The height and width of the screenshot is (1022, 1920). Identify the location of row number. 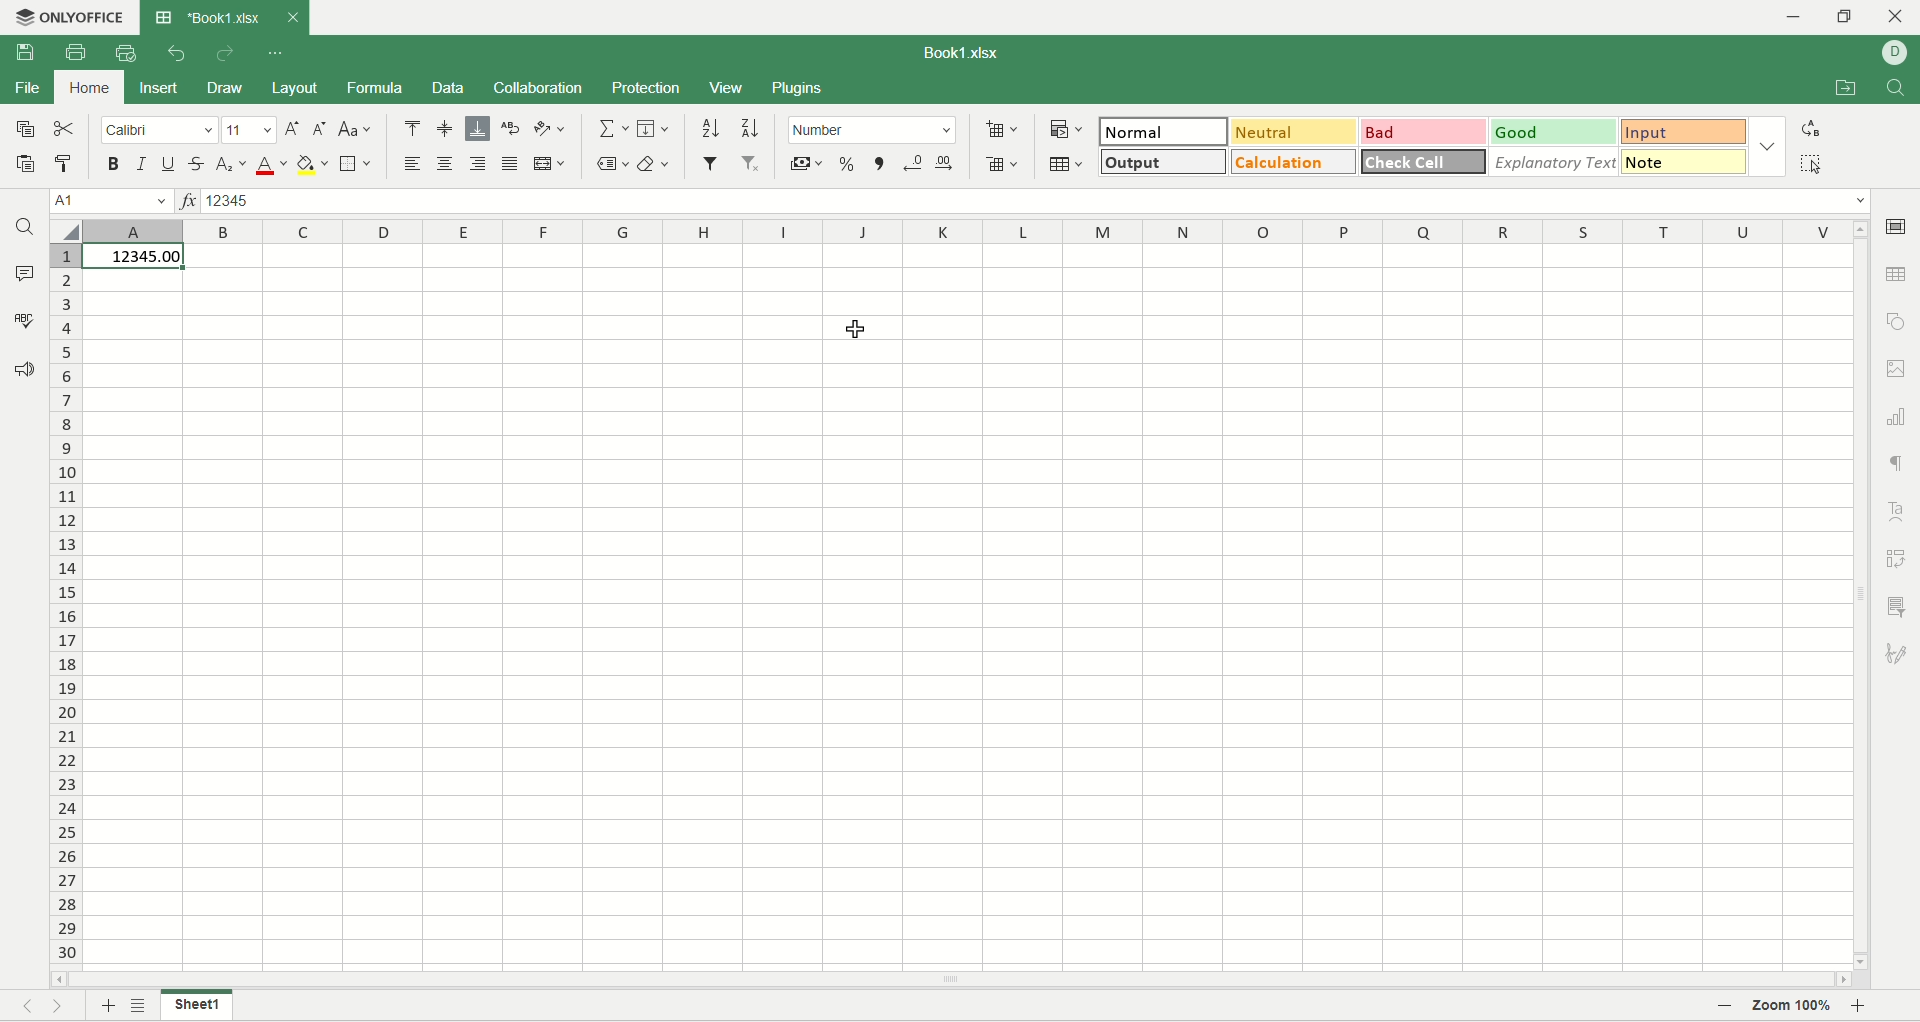
(64, 604).